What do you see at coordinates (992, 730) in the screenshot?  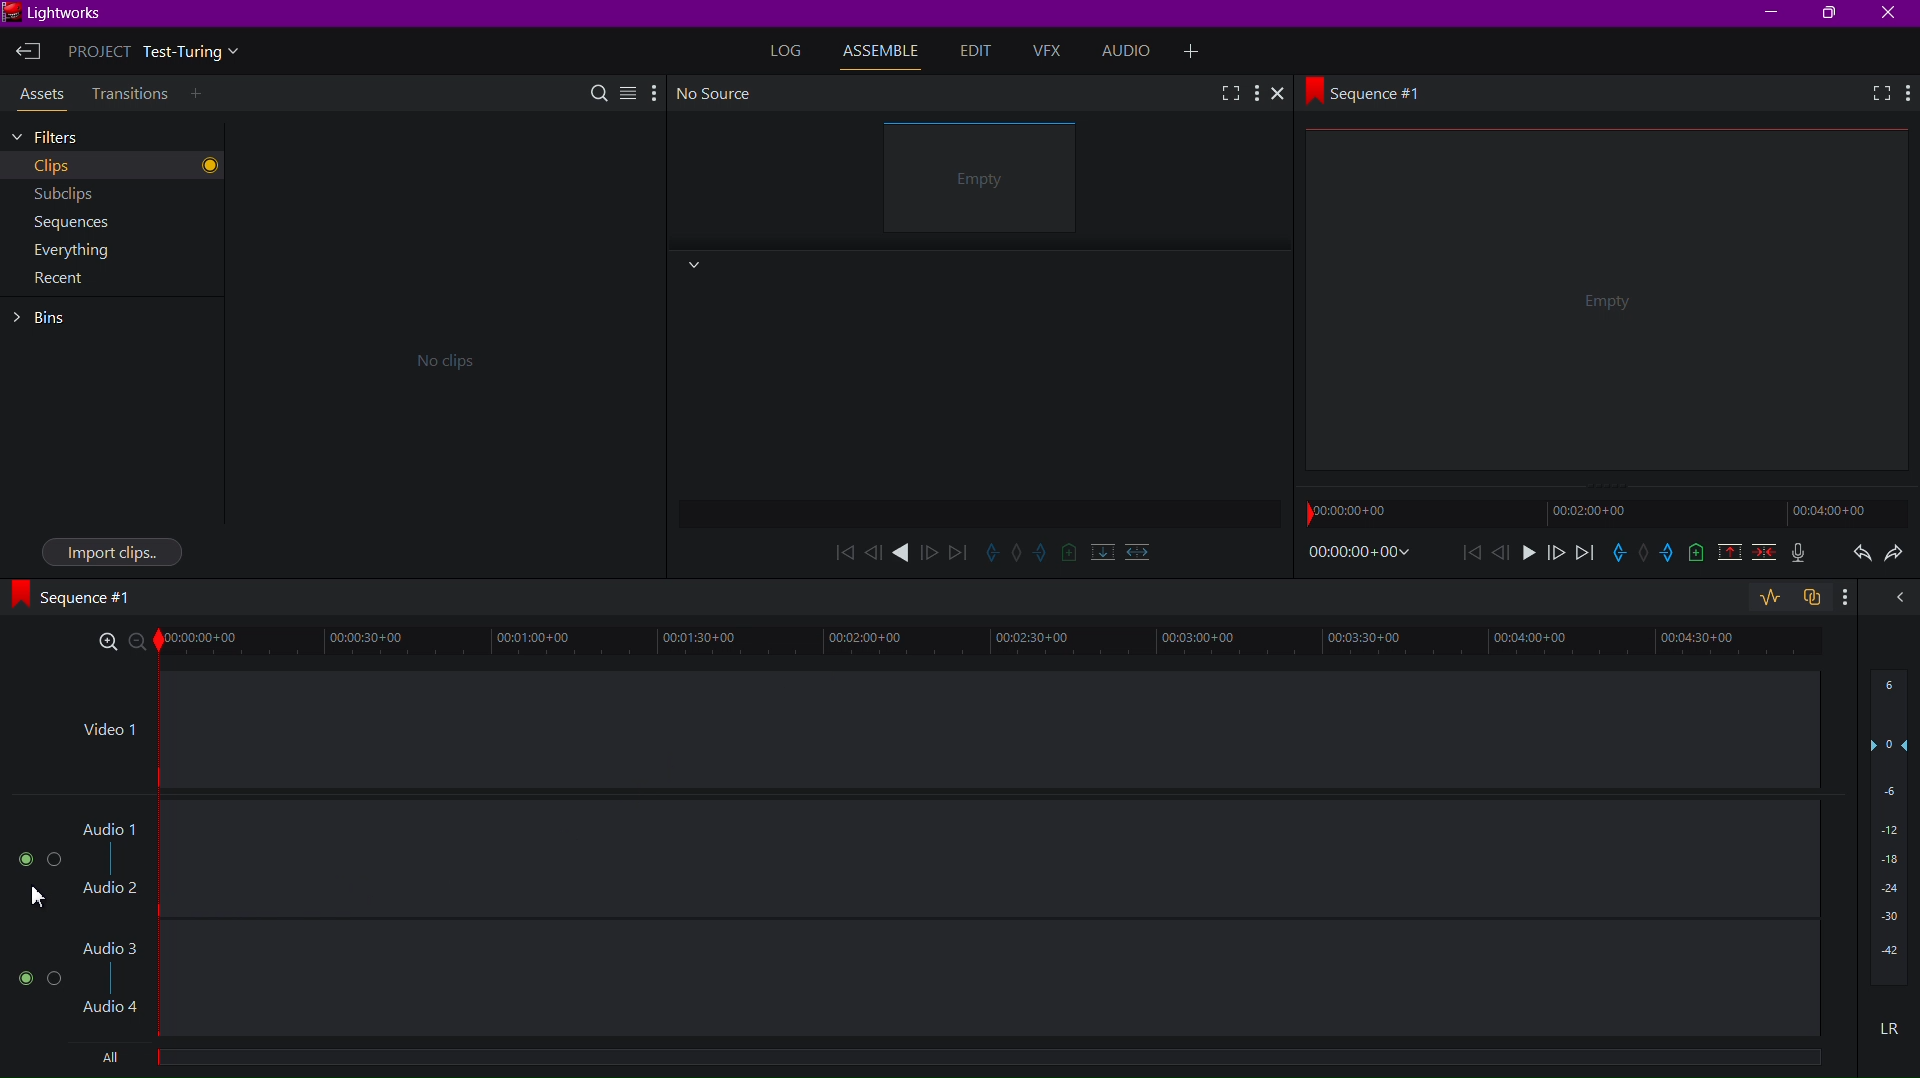 I see `Video Track` at bounding box center [992, 730].